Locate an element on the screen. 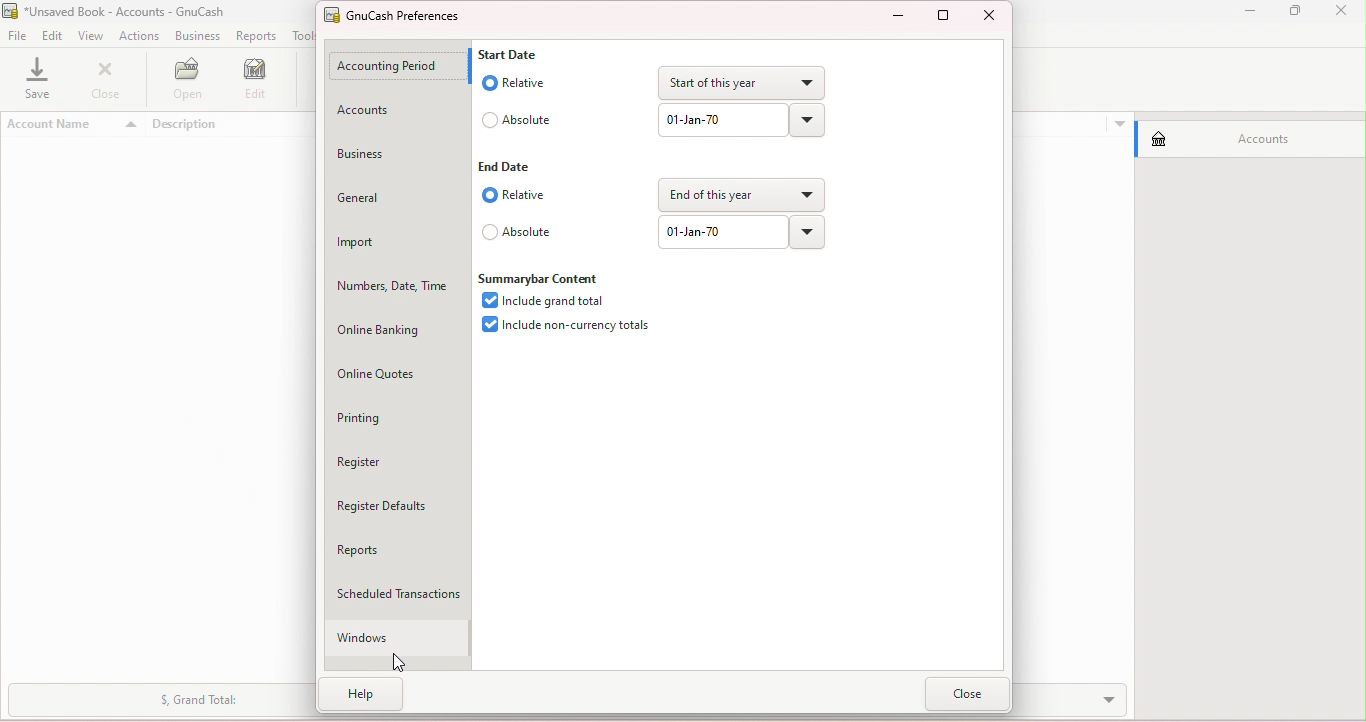 The image size is (1366, 722). File is located at coordinates (17, 35).